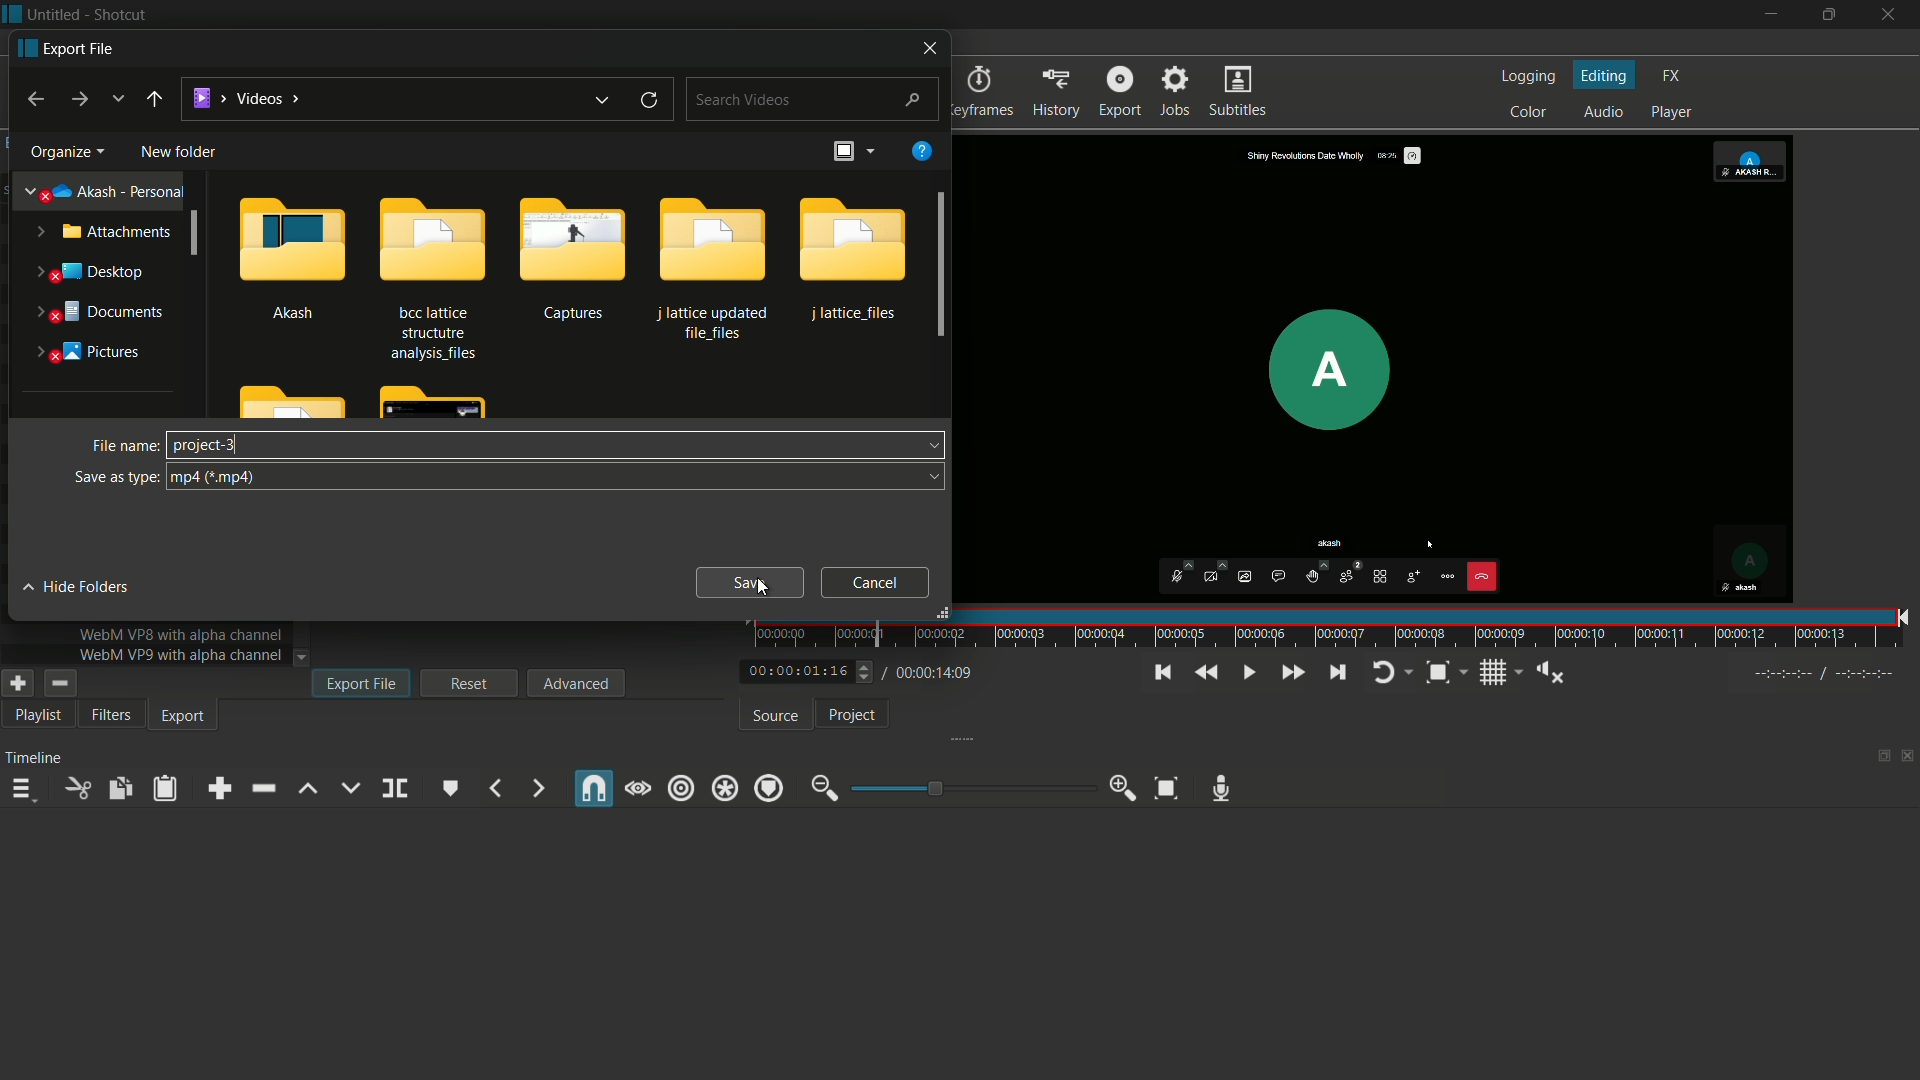 The width and height of the screenshot is (1920, 1080). What do you see at coordinates (103, 231) in the screenshot?
I see `attachments` at bounding box center [103, 231].